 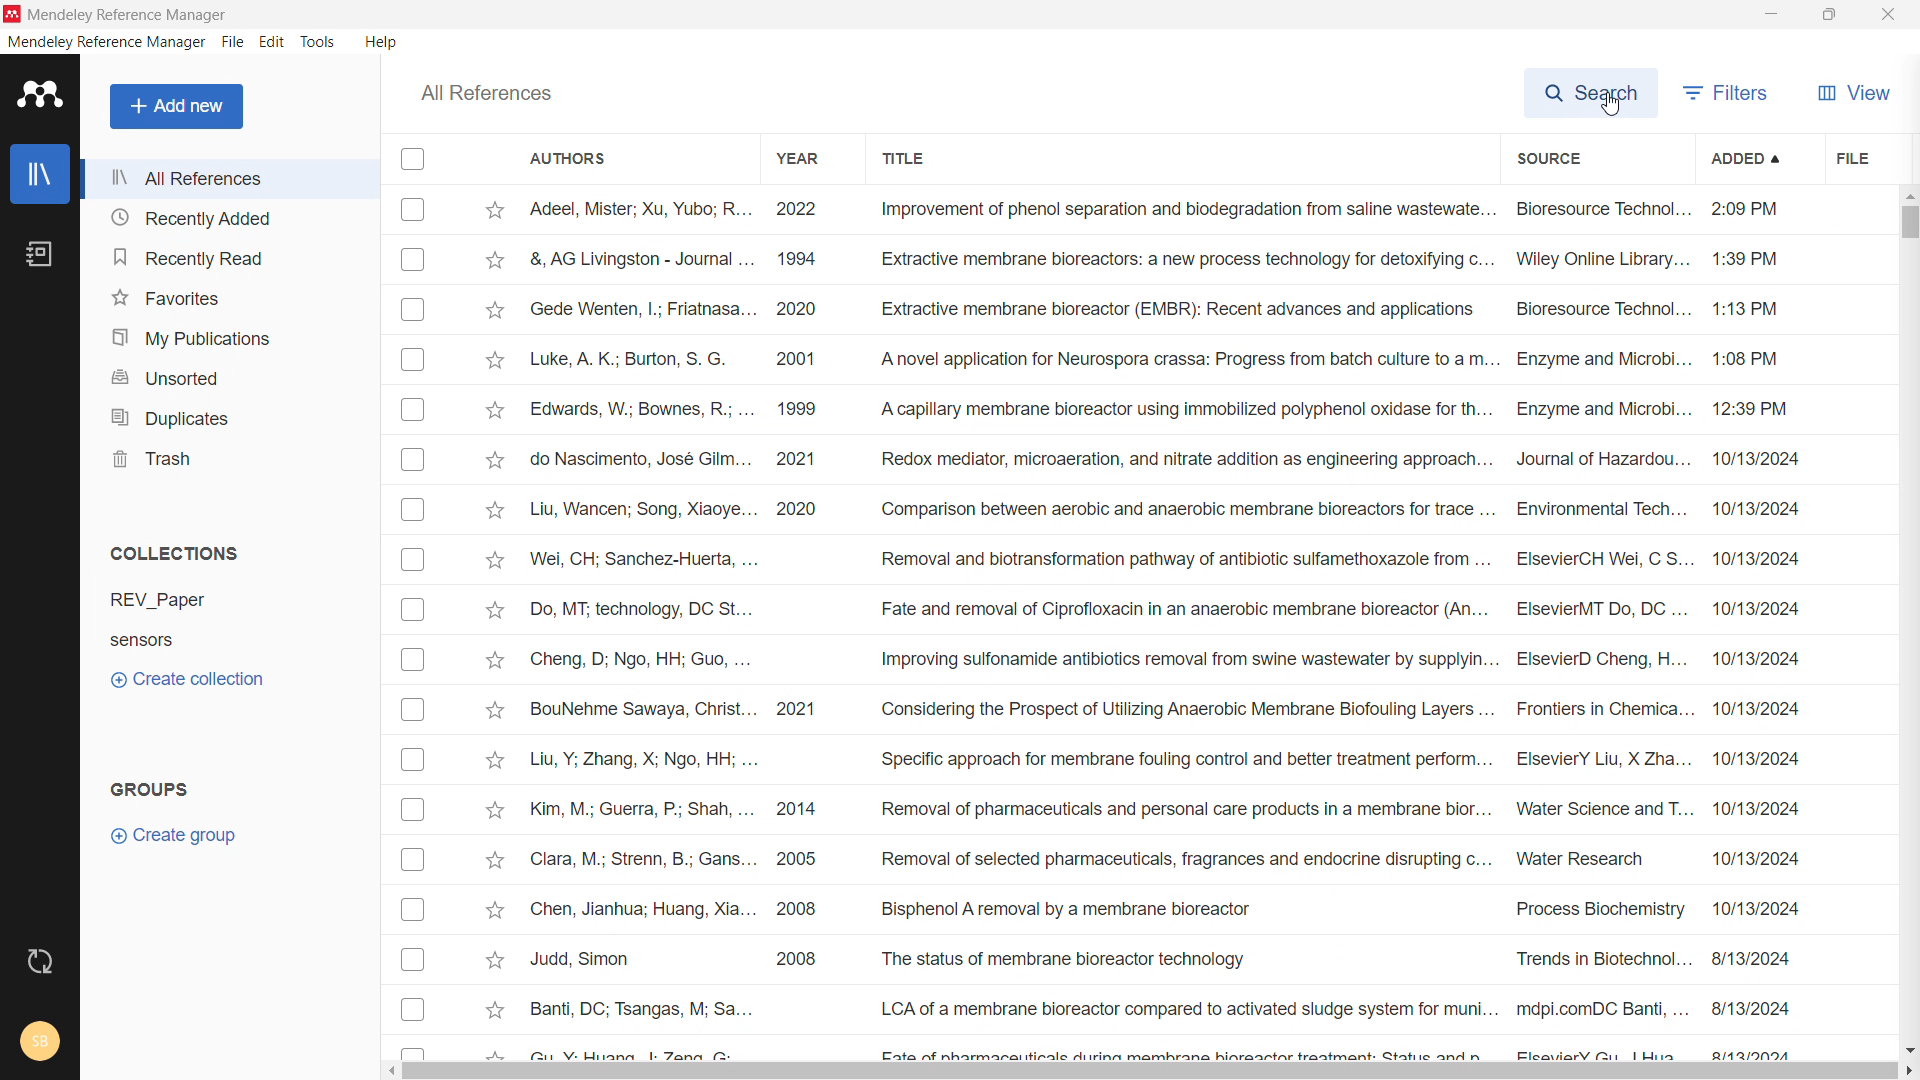 I want to click on source, so click(x=1596, y=158).